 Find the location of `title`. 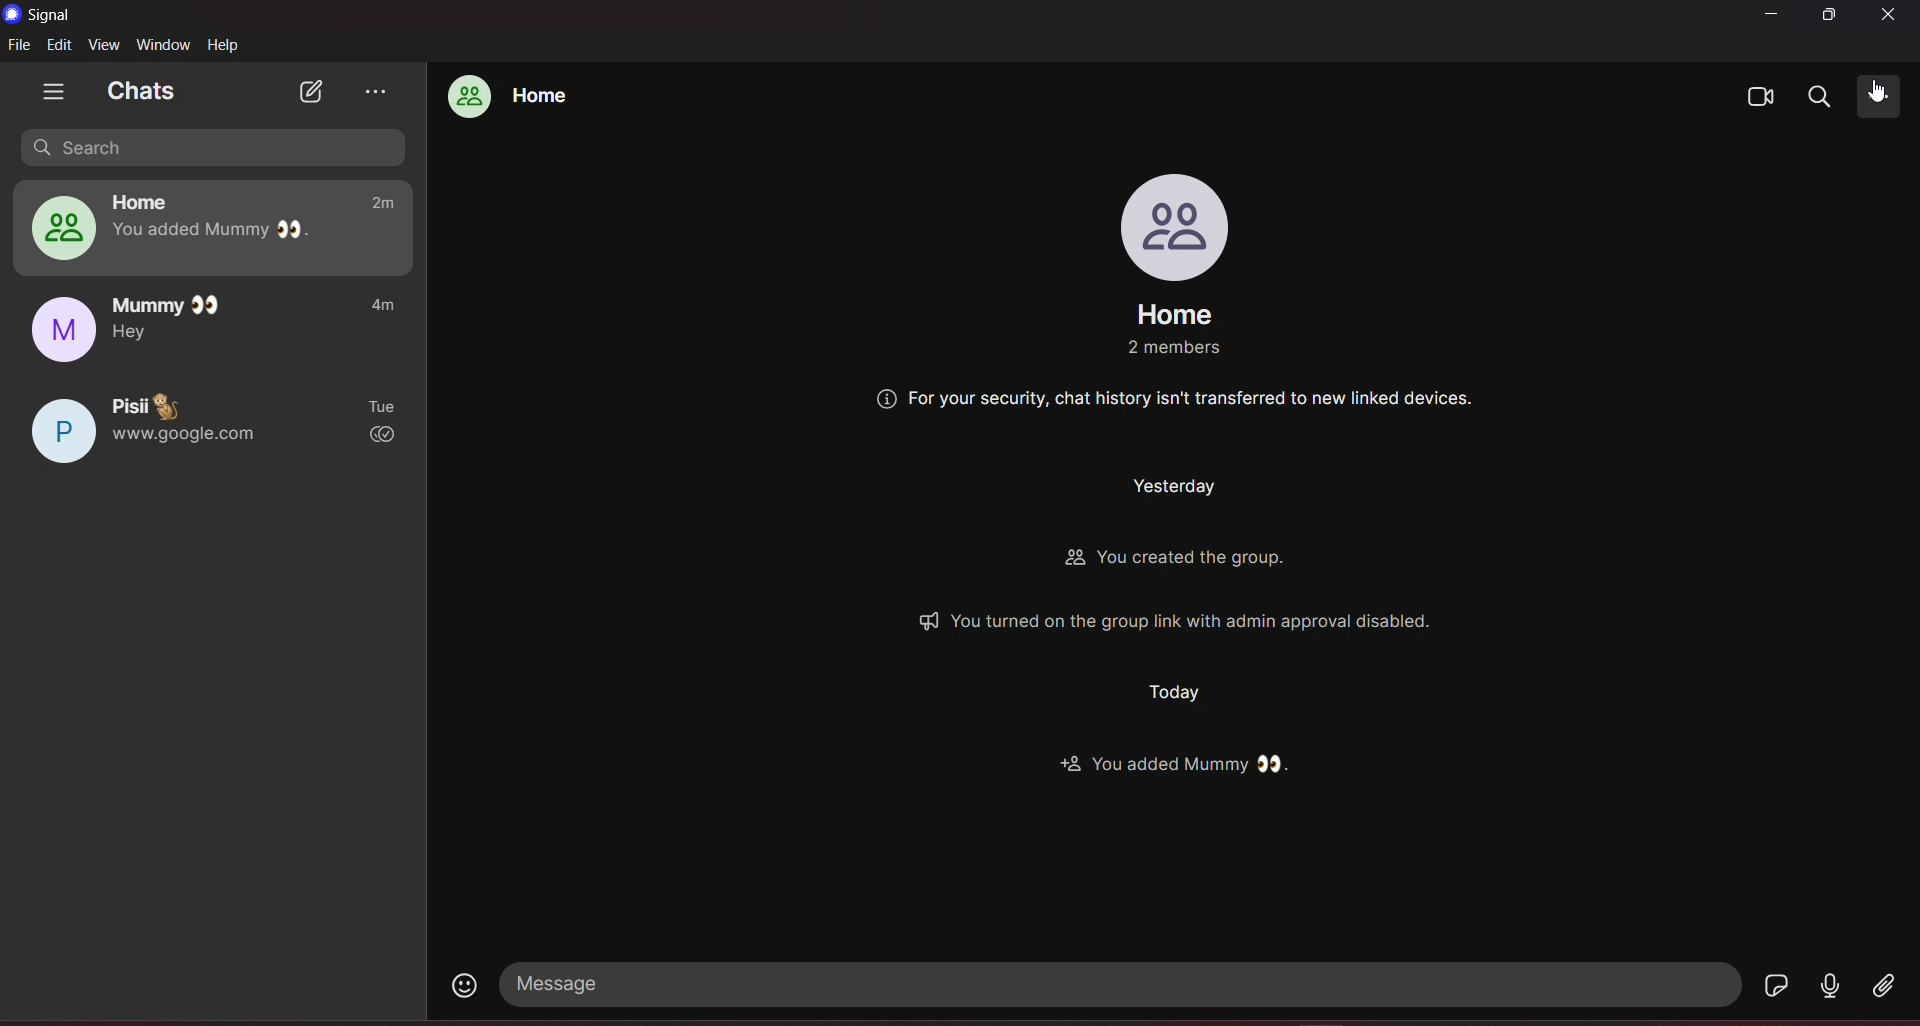

title is located at coordinates (55, 14).